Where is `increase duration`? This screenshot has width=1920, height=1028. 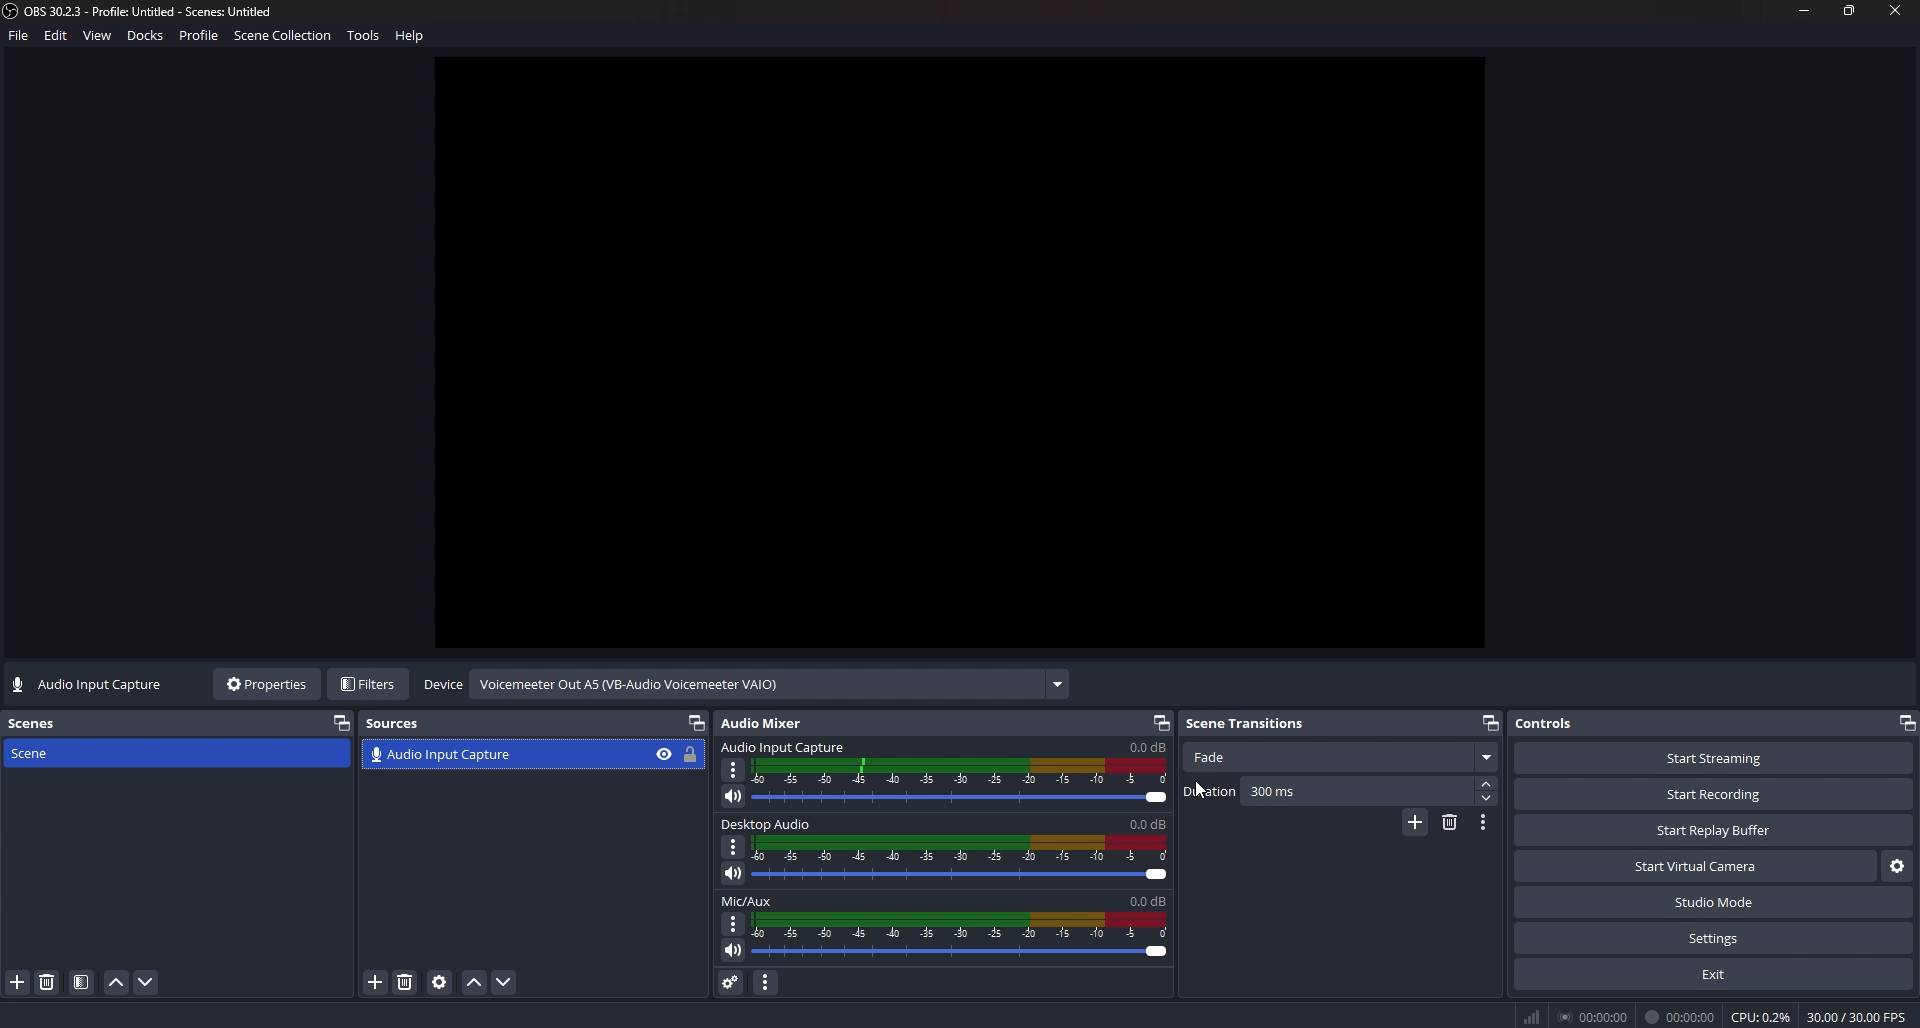
increase duration is located at coordinates (1489, 782).